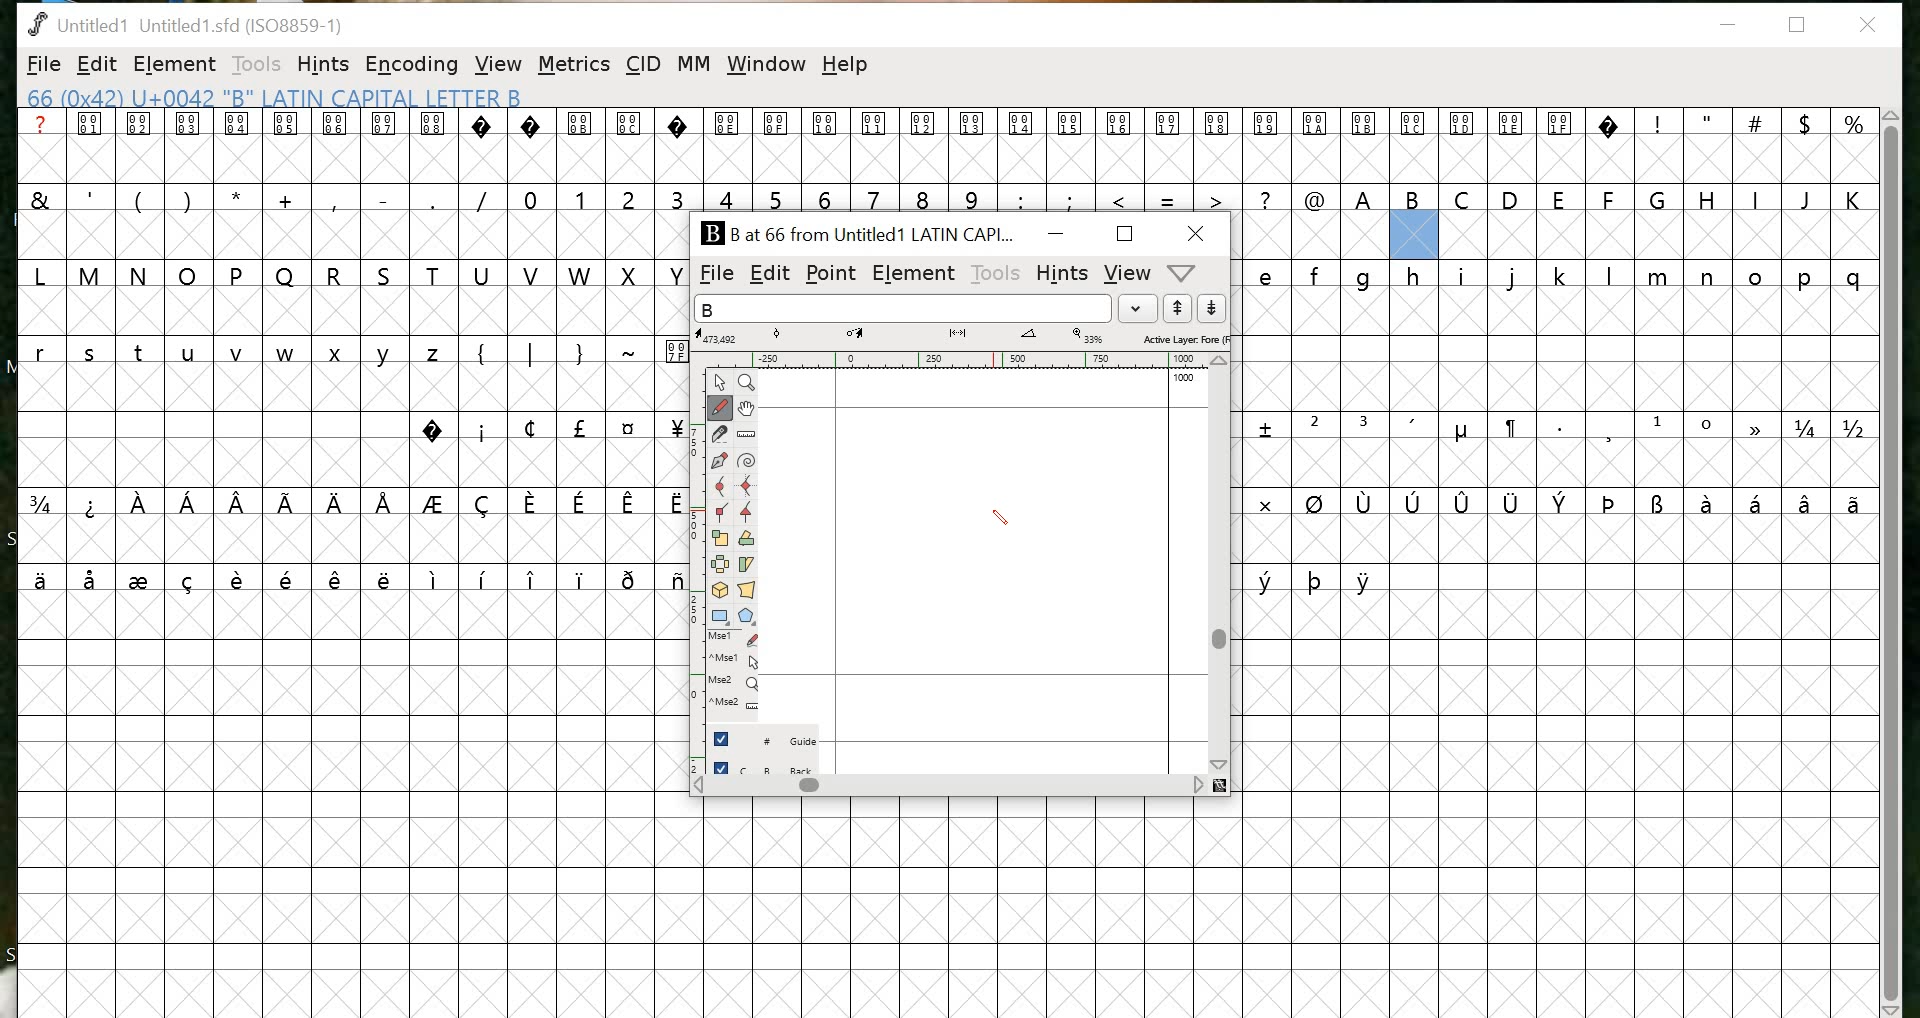 The height and width of the screenshot is (1018, 1920). What do you see at coordinates (1871, 25) in the screenshot?
I see `close` at bounding box center [1871, 25].